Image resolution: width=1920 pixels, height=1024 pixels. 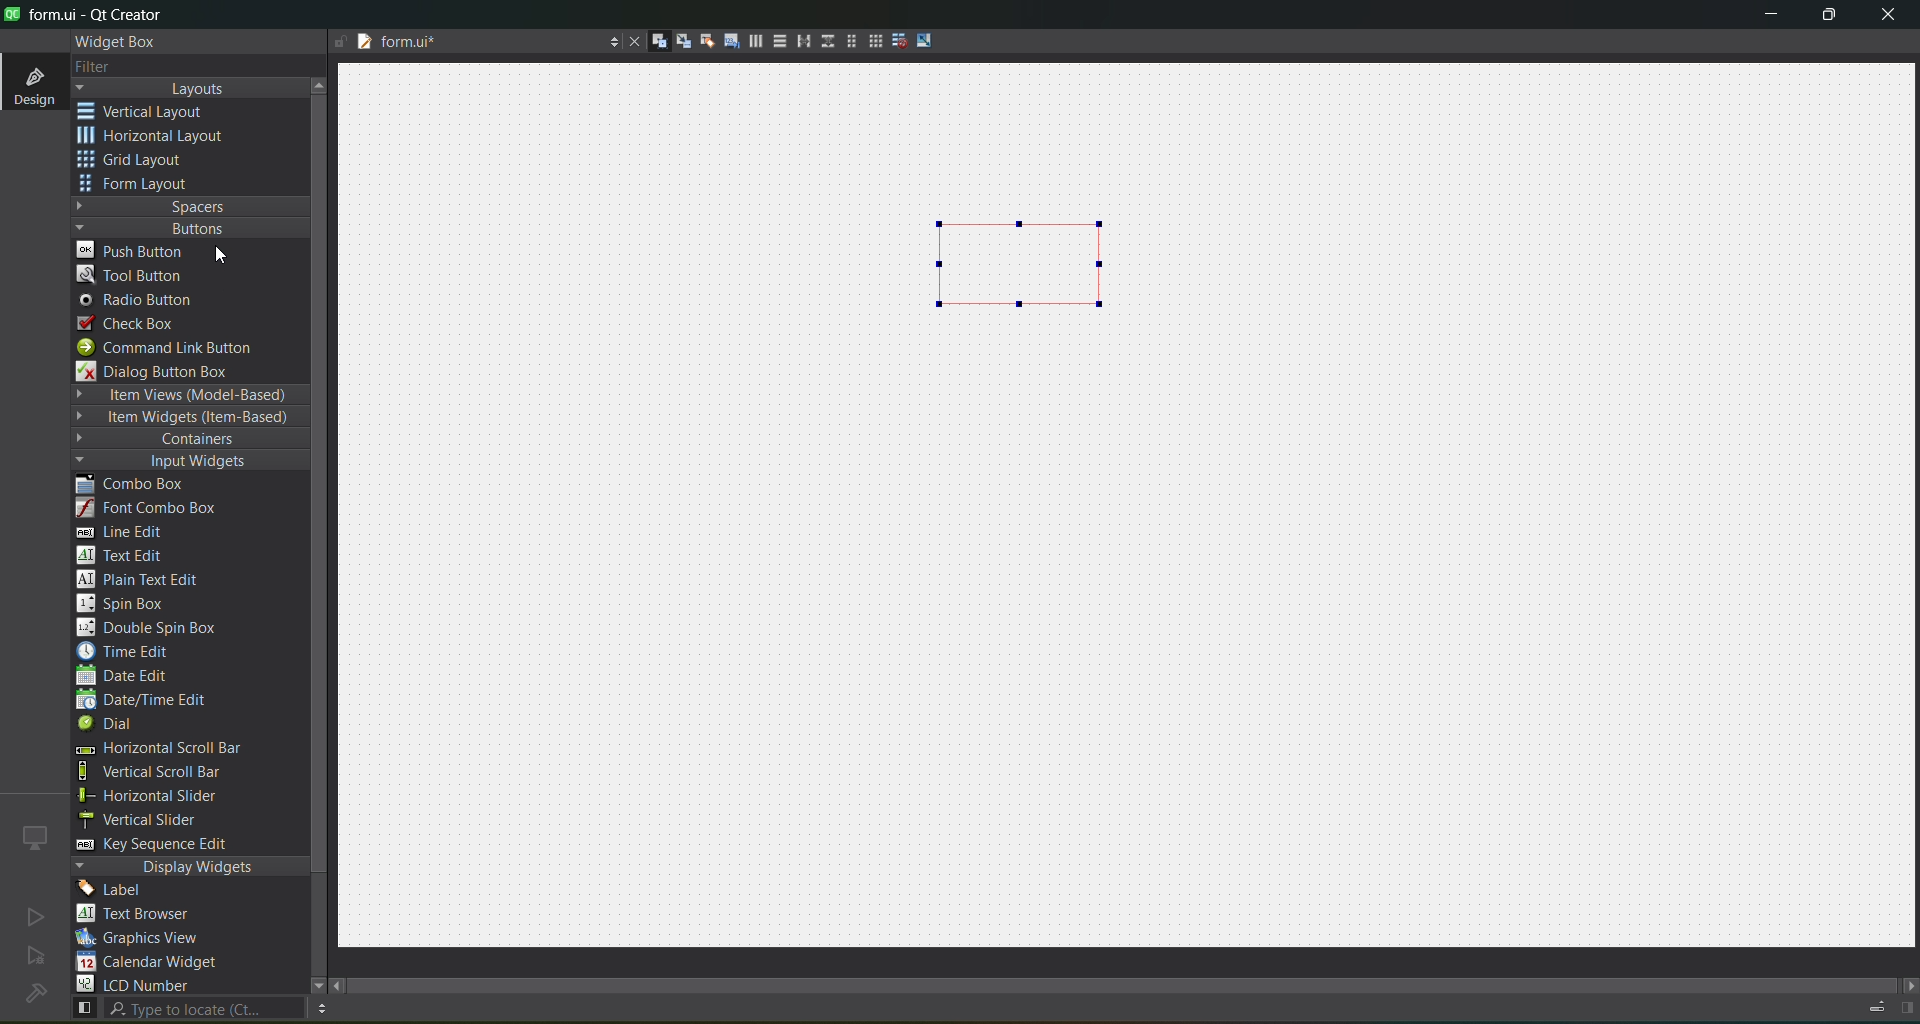 I want to click on spin box, so click(x=131, y=603).